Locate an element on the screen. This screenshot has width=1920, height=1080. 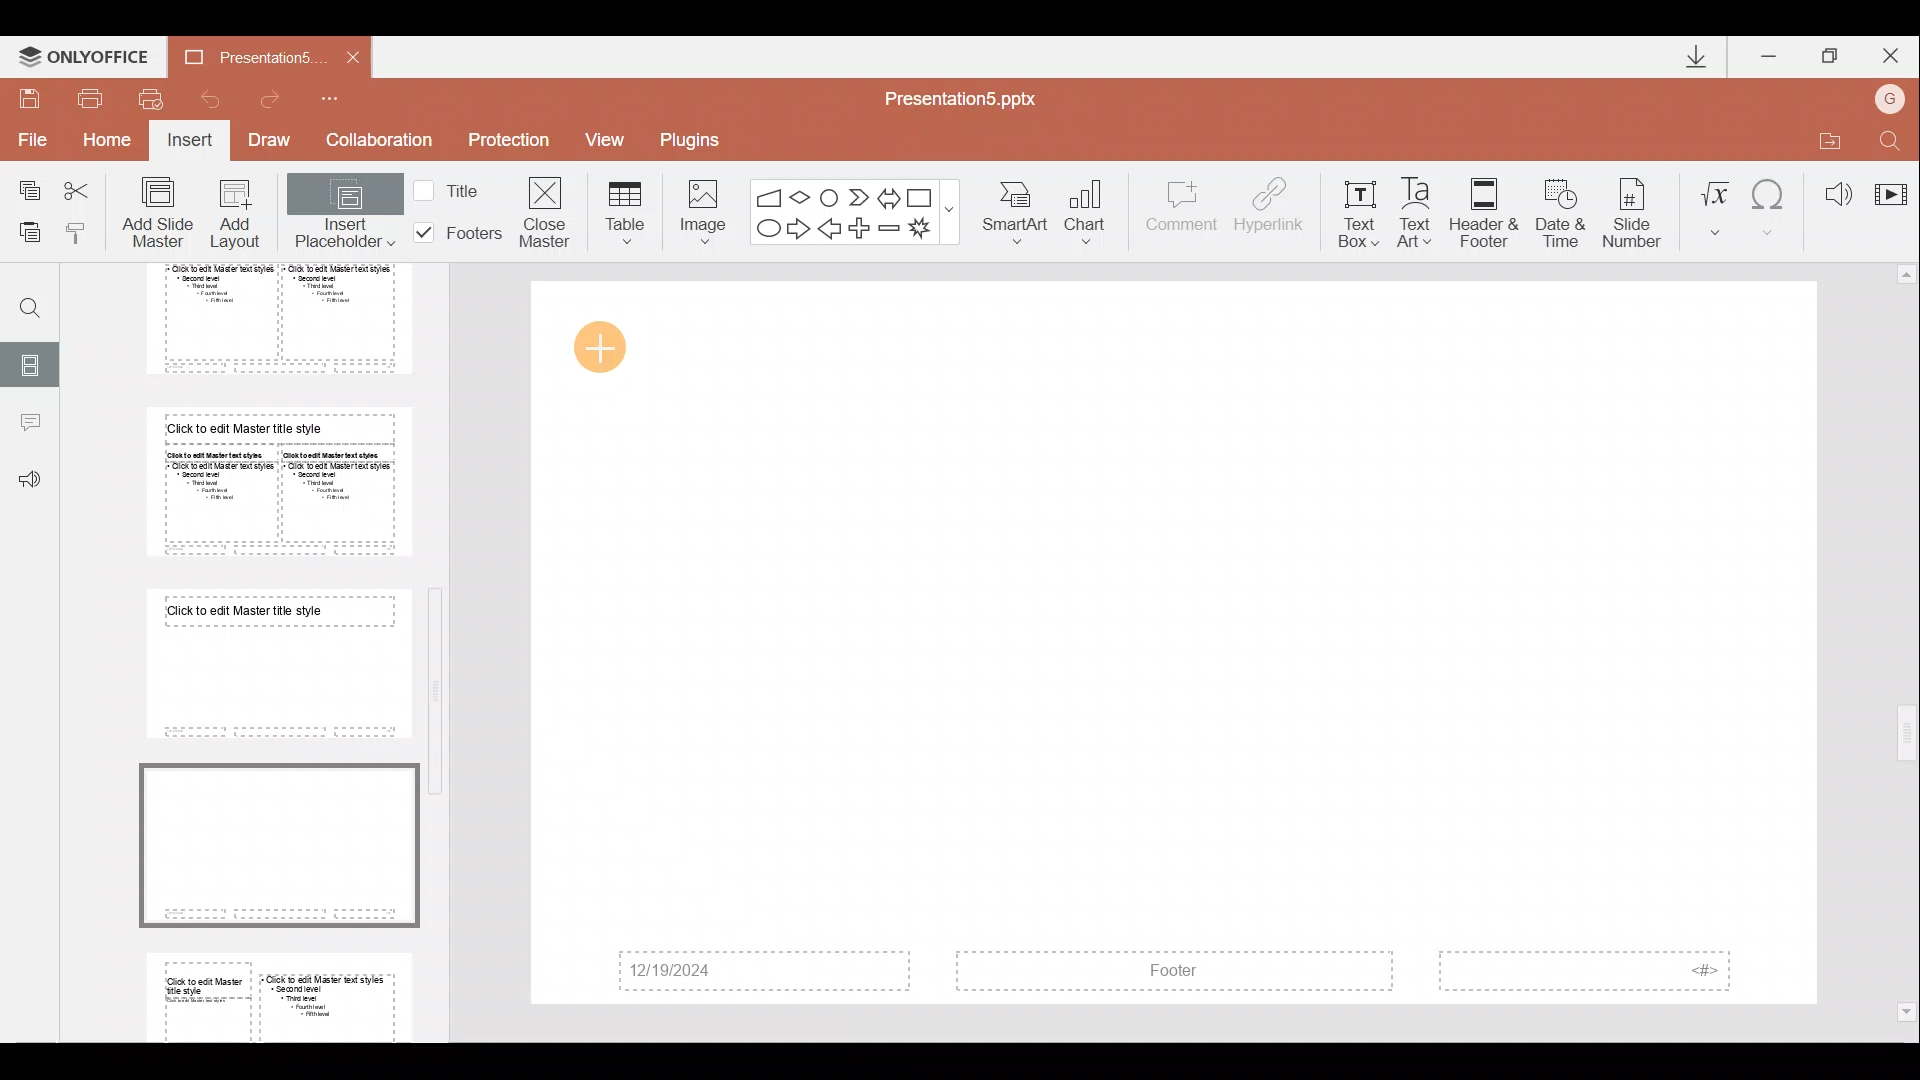
Collaboration is located at coordinates (379, 140).